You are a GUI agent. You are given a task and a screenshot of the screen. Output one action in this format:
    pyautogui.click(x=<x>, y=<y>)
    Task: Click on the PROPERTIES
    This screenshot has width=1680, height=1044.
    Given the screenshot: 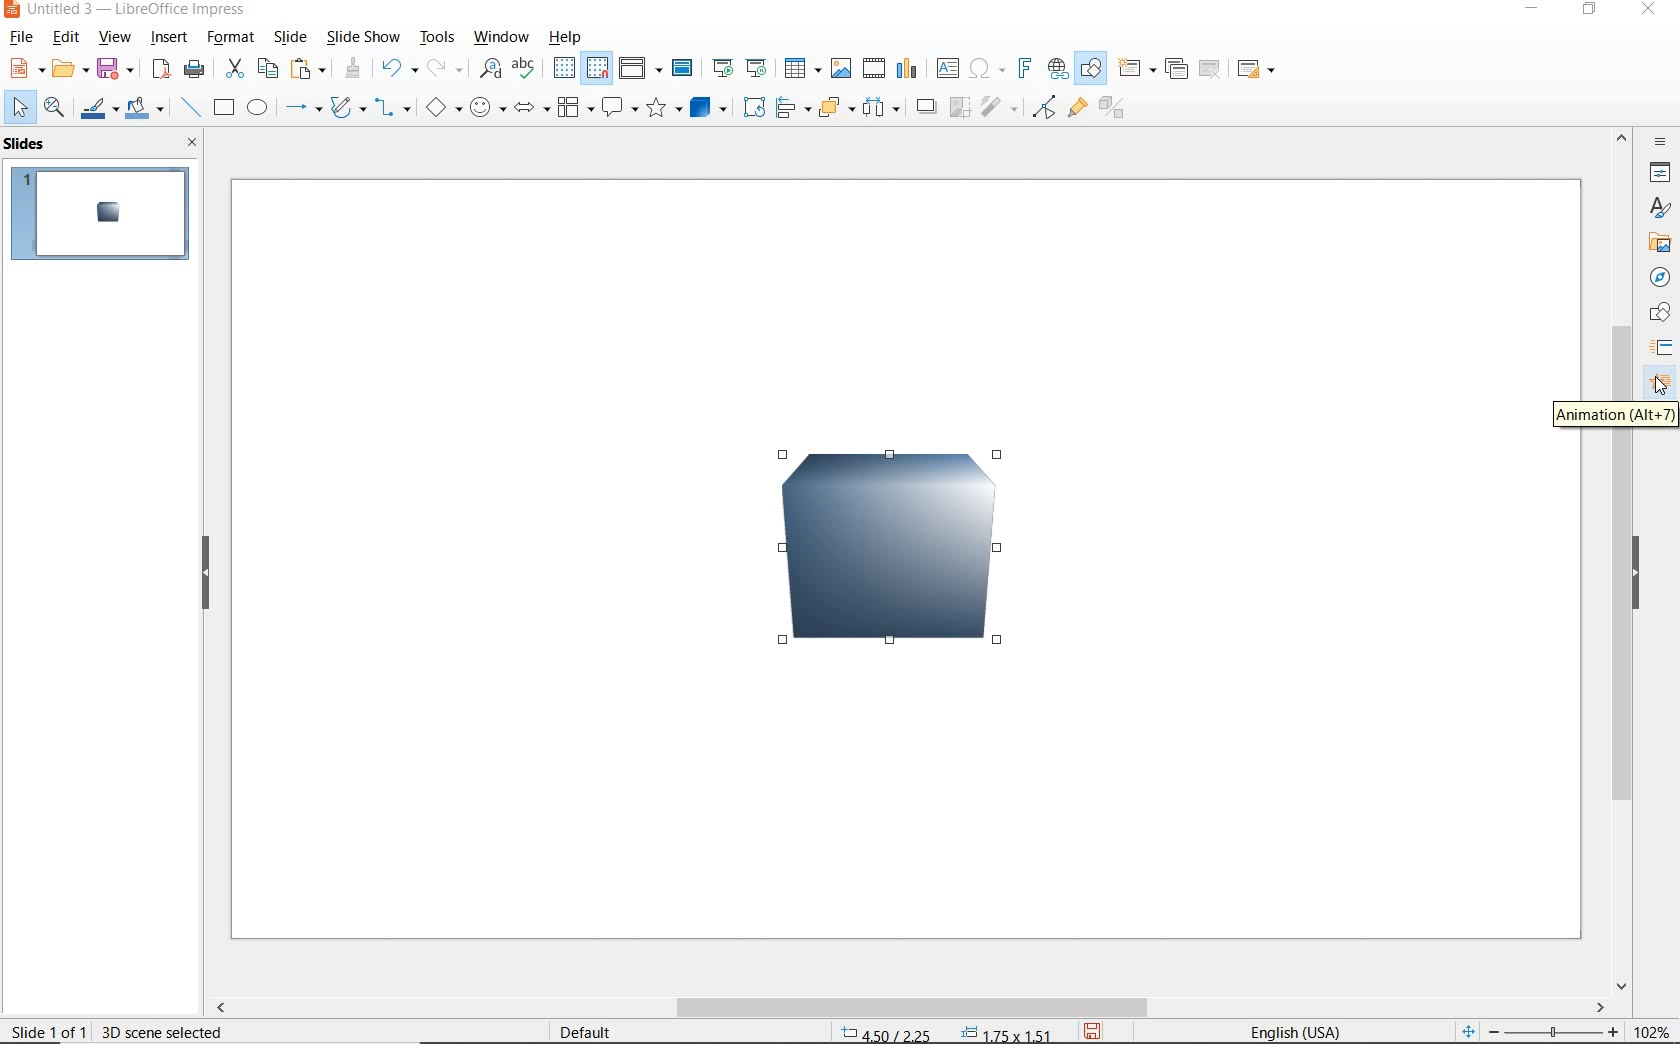 What is the action you would take?
    pyautogui.click(x=1660, y=175)
    